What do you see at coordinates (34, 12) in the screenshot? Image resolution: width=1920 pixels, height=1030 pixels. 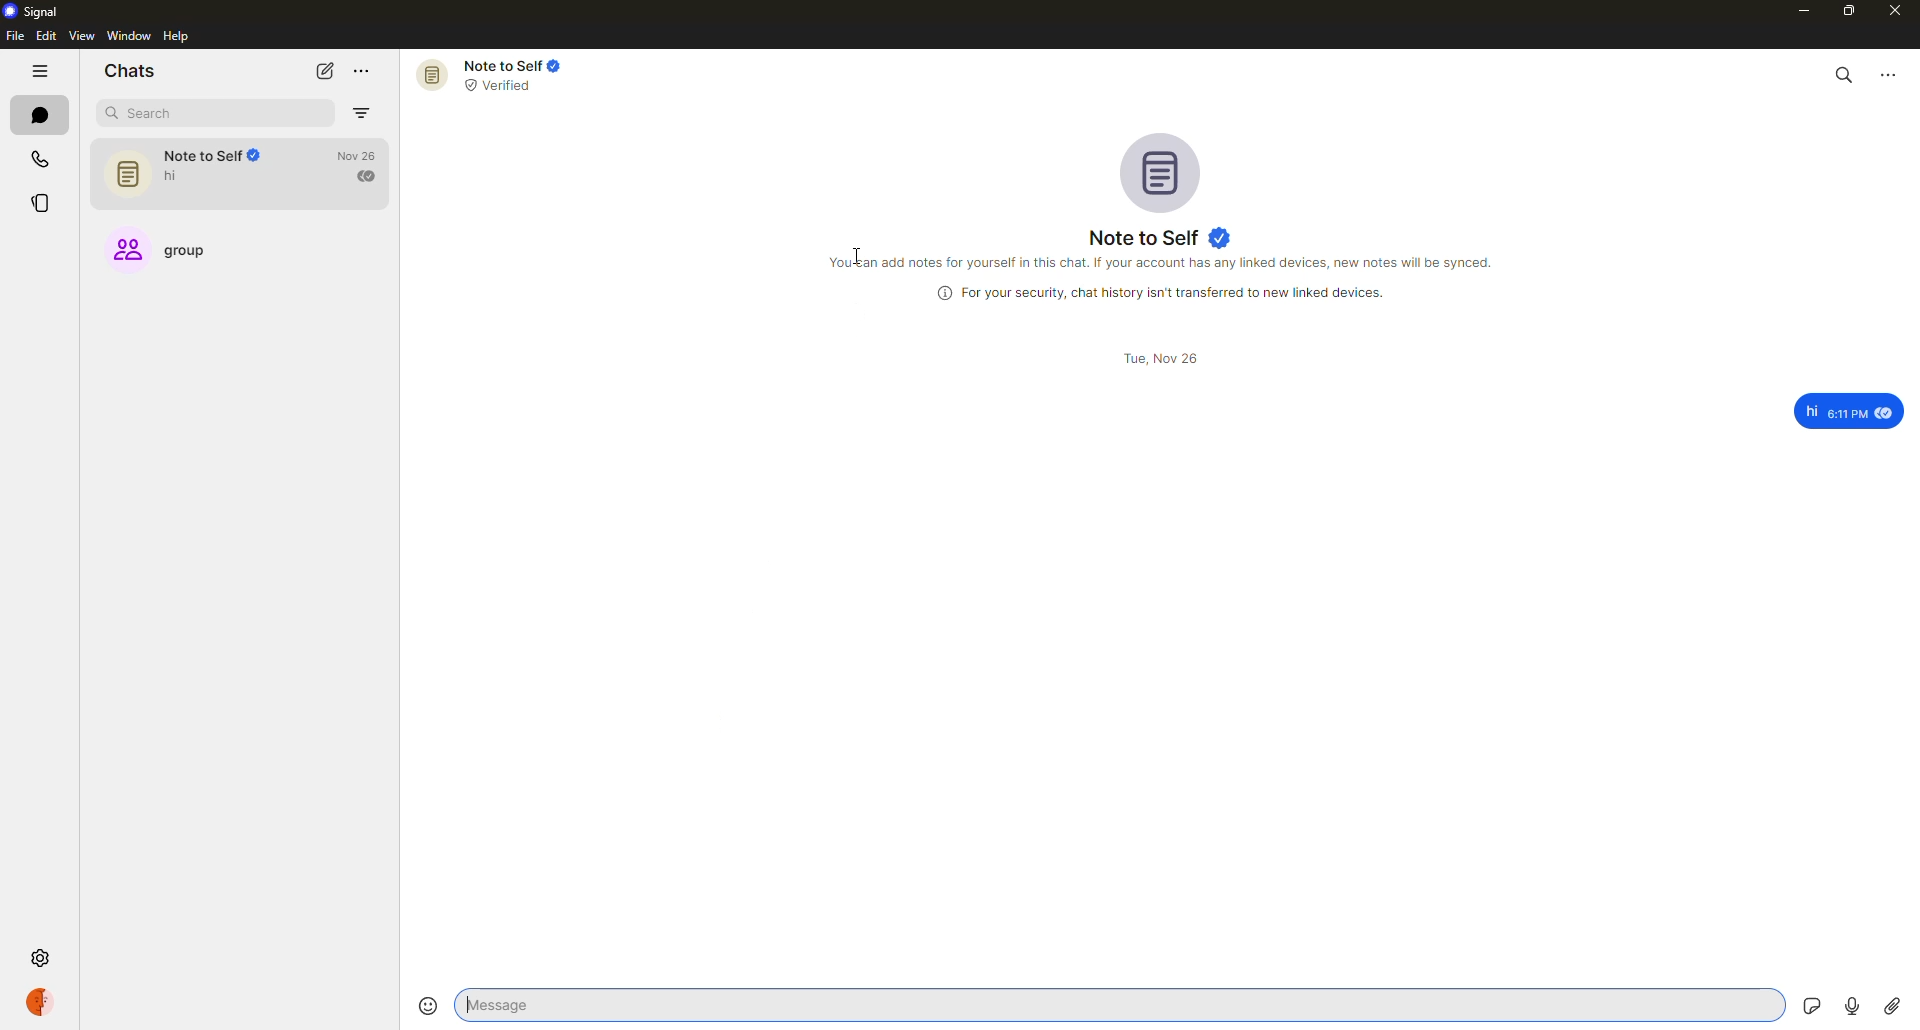 I see `signal` at bounding box center [34, 12].